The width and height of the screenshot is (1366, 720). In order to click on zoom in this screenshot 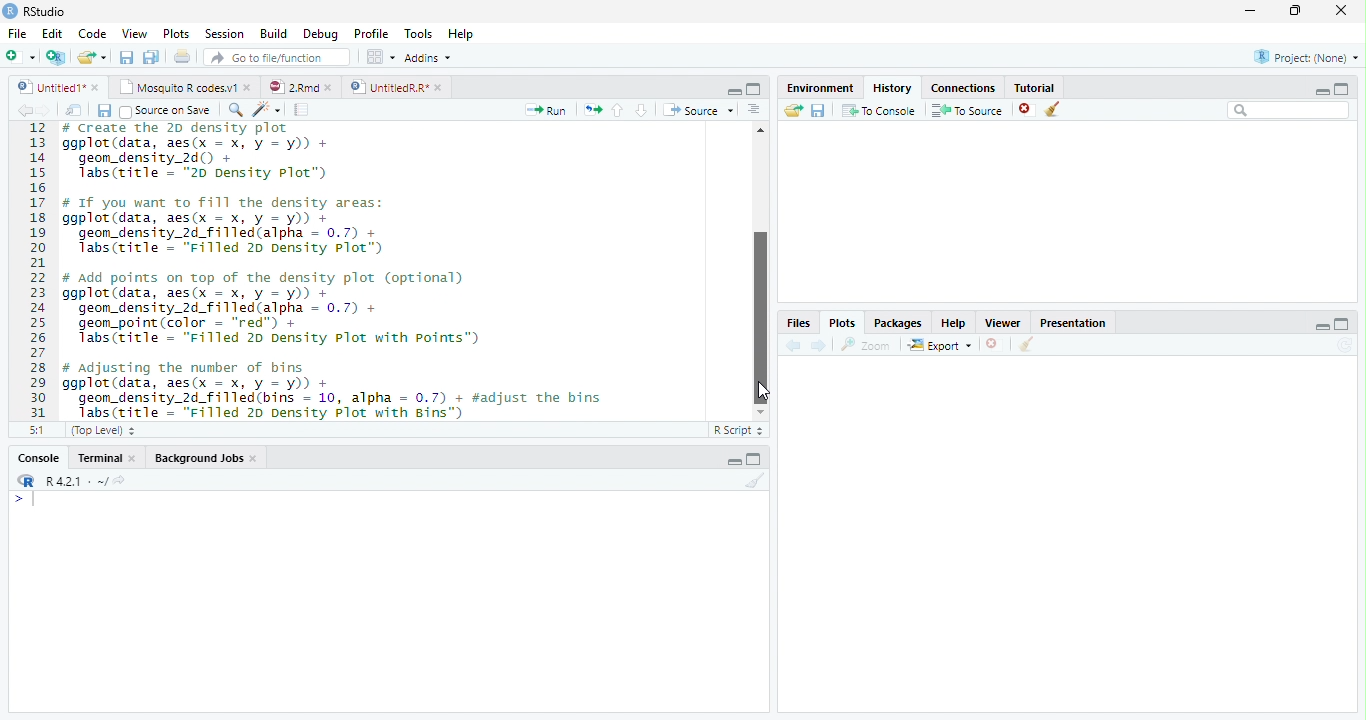, I will do `click(869, 346)`.